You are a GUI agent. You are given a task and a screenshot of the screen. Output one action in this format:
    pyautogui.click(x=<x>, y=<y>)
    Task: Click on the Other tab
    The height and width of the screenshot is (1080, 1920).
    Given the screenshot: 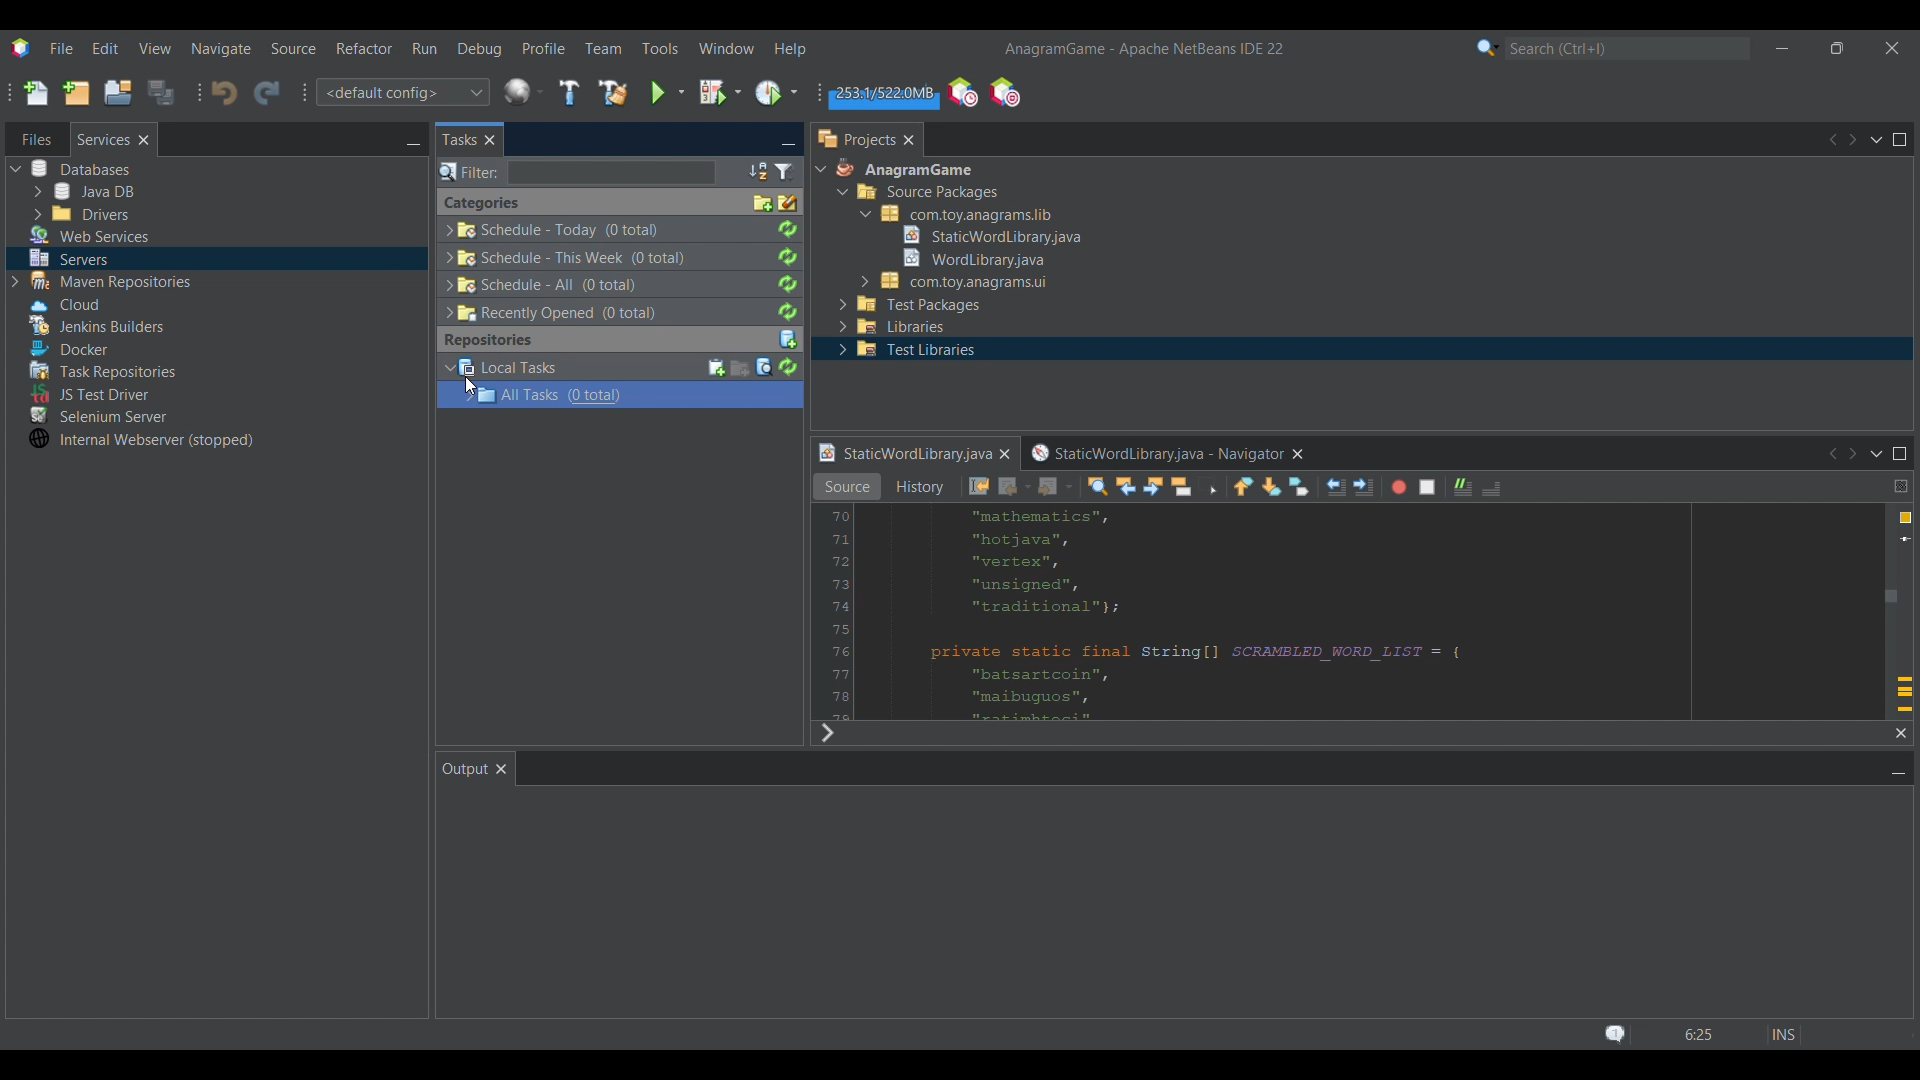 What is the action you would take?
    pyautogui.click(x=34, y=136)
    